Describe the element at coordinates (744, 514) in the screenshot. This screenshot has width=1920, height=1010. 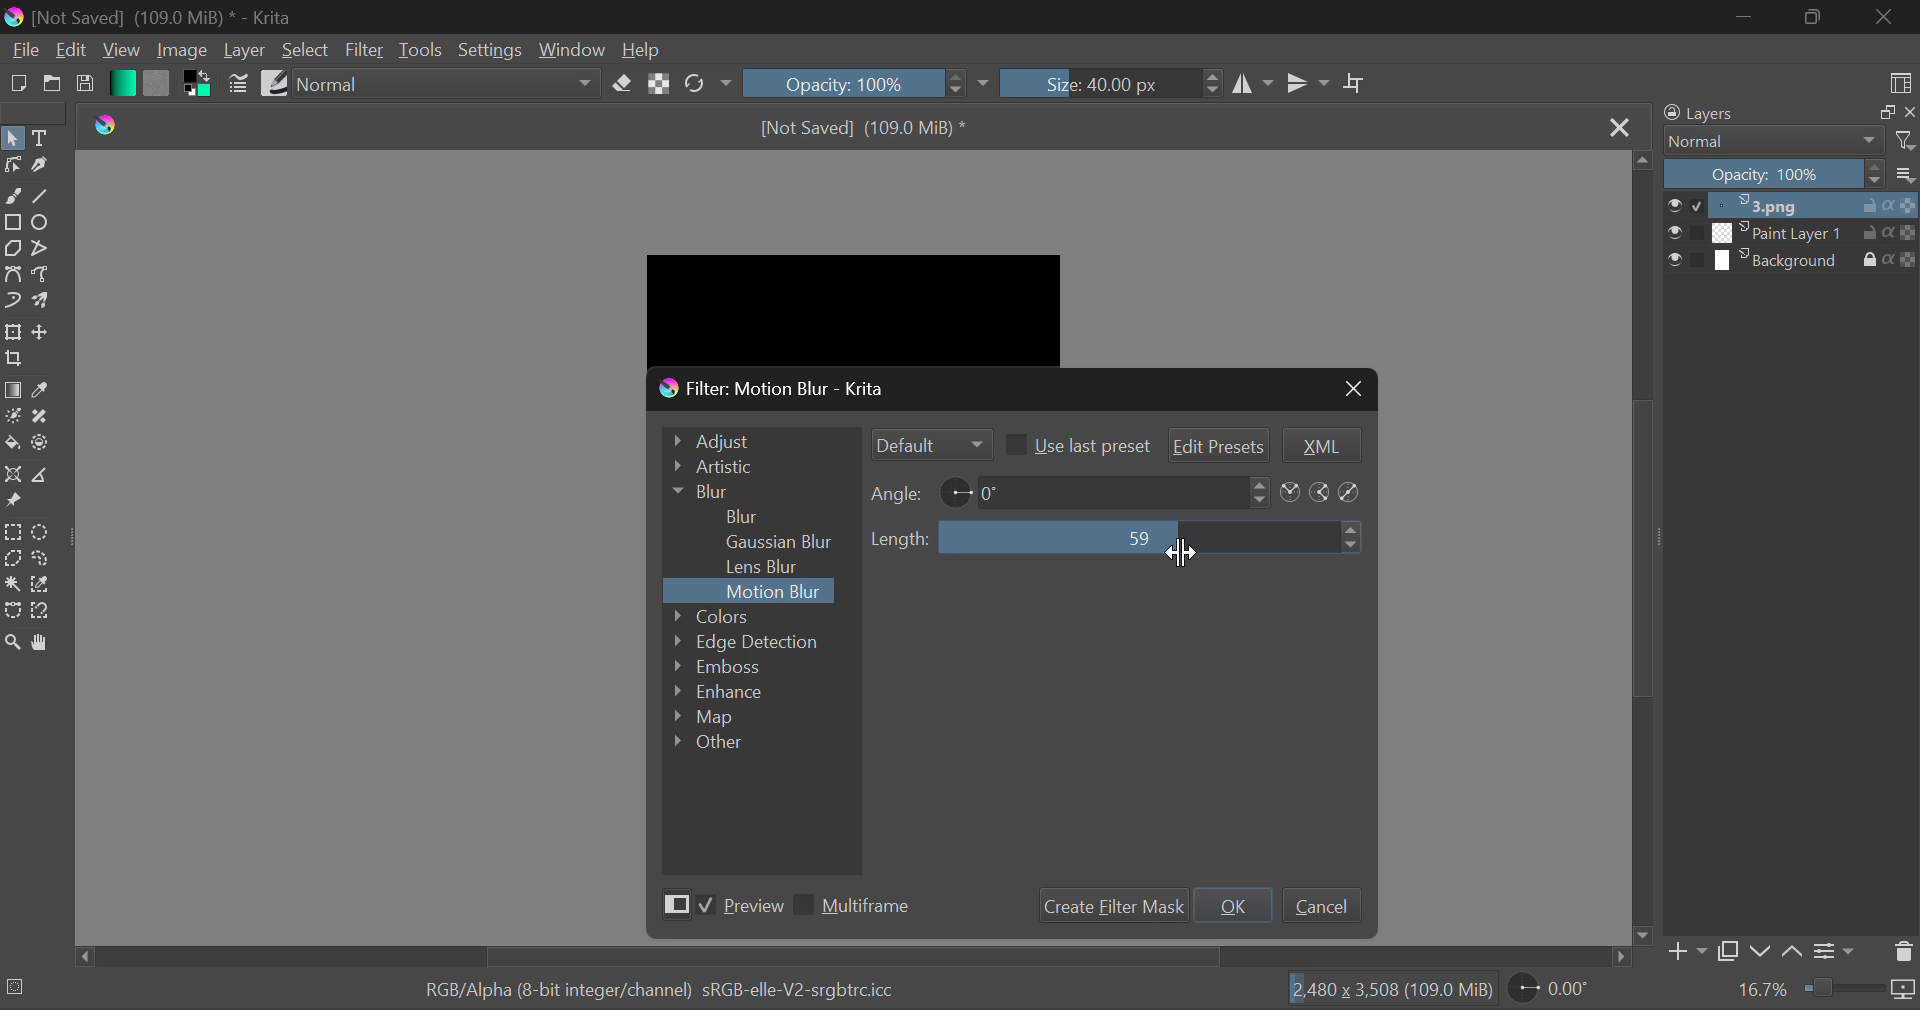
I see `Blur` at that location.